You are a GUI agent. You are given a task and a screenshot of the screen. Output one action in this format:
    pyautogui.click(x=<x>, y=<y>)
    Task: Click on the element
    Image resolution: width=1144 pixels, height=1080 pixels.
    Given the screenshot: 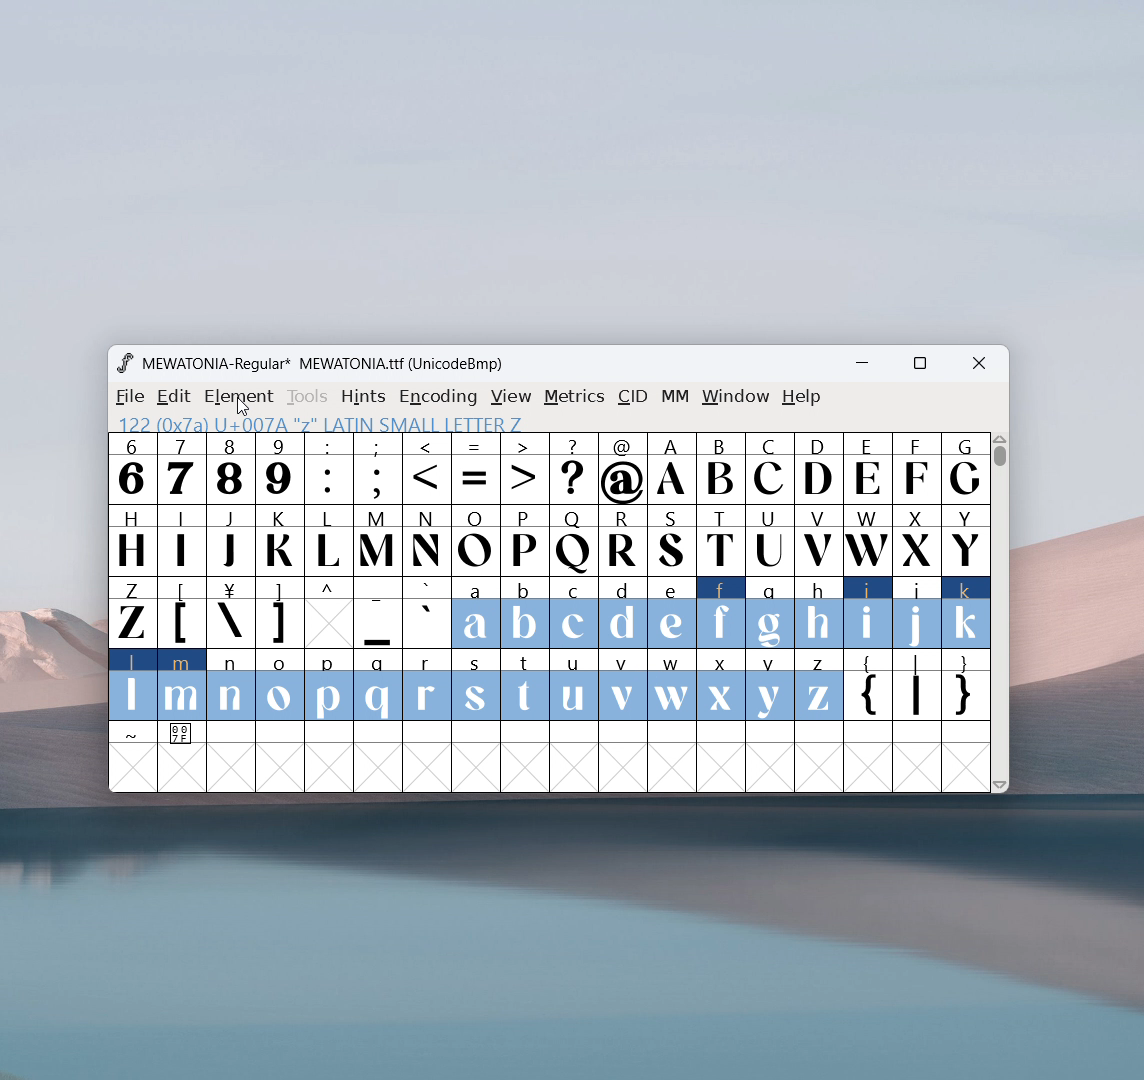 What is the action you would take?
    pyautogui.click(x=239, y=397)
    